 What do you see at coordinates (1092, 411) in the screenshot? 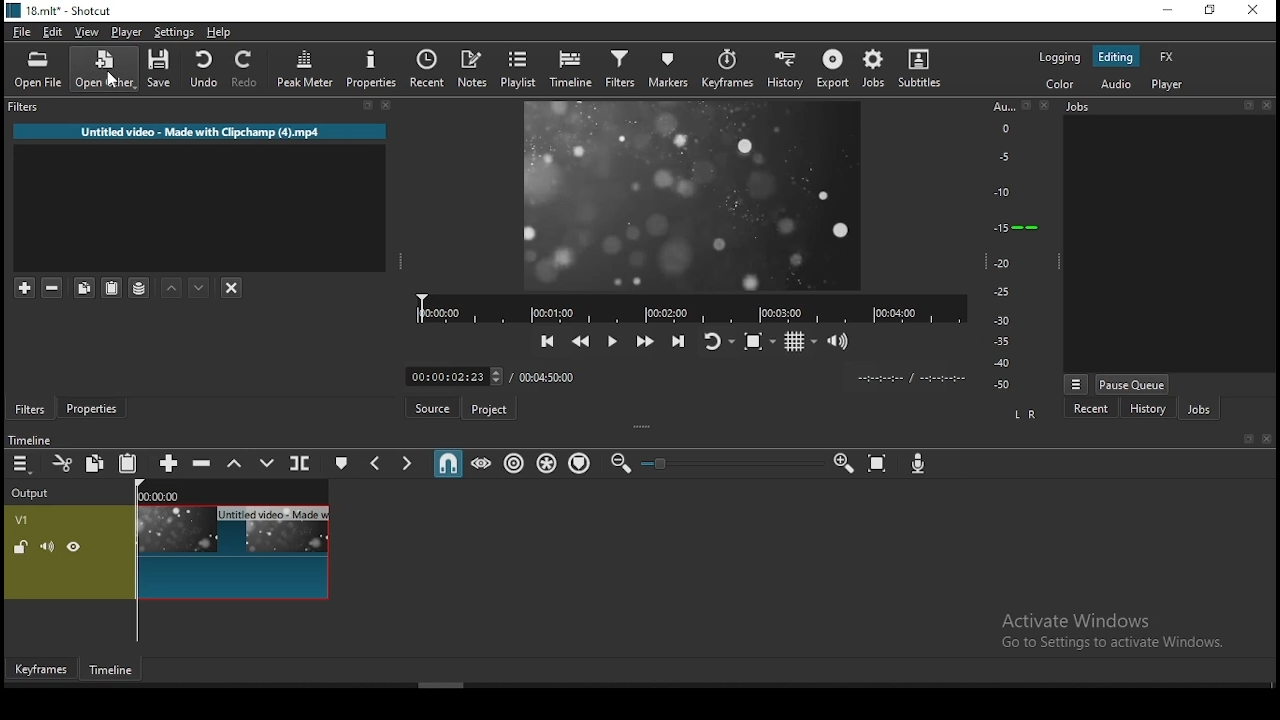
I see `recent` at bounding box center [1092, 411].